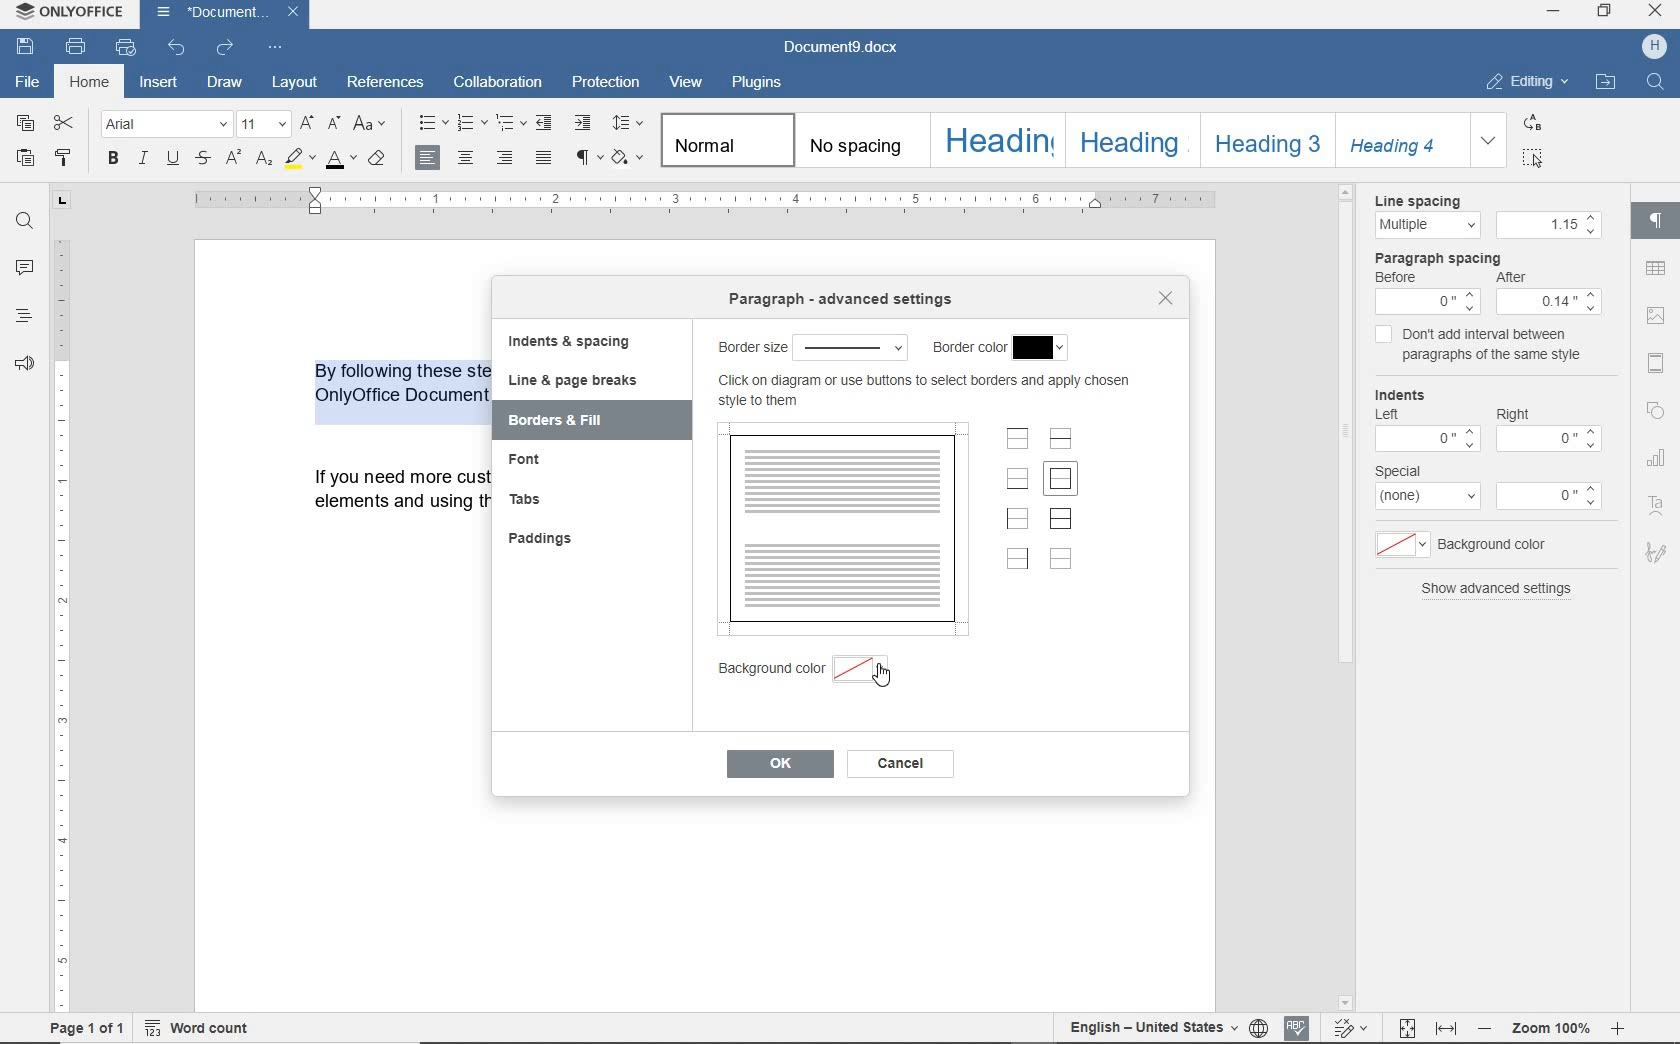  What do you see at coordinates (778, 765) in the screenshot?
I see `ok` at bounding box center [778, 765].